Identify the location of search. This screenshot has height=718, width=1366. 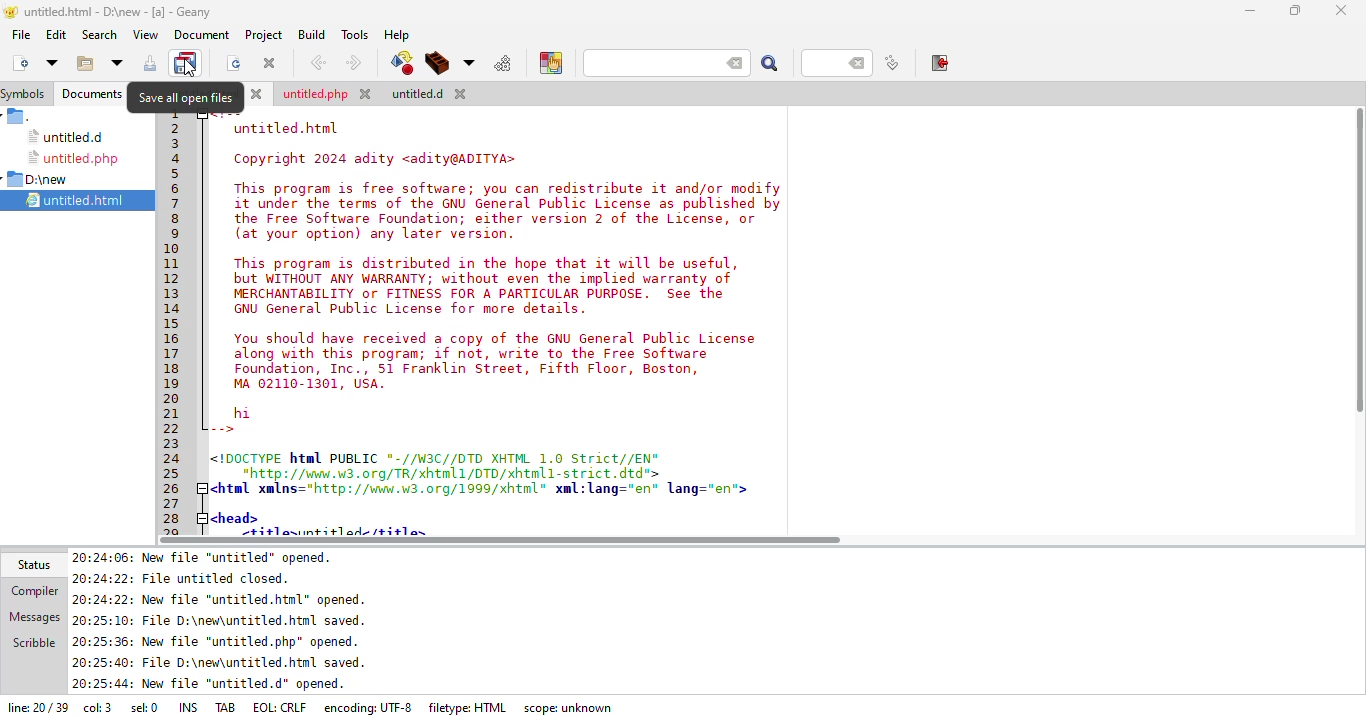
(768, 64).